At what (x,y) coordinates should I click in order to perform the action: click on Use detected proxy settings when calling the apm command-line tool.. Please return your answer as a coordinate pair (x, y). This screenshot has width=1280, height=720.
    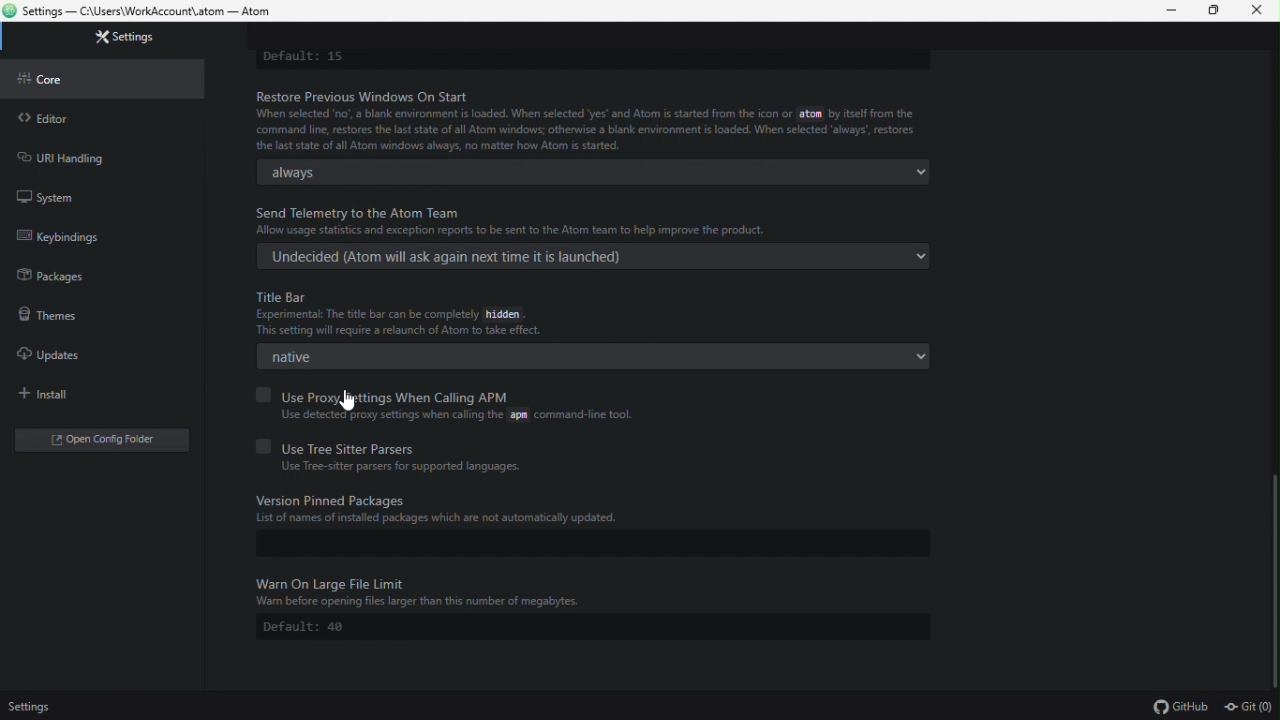
    Looking at the image, I should click on (454, 415).